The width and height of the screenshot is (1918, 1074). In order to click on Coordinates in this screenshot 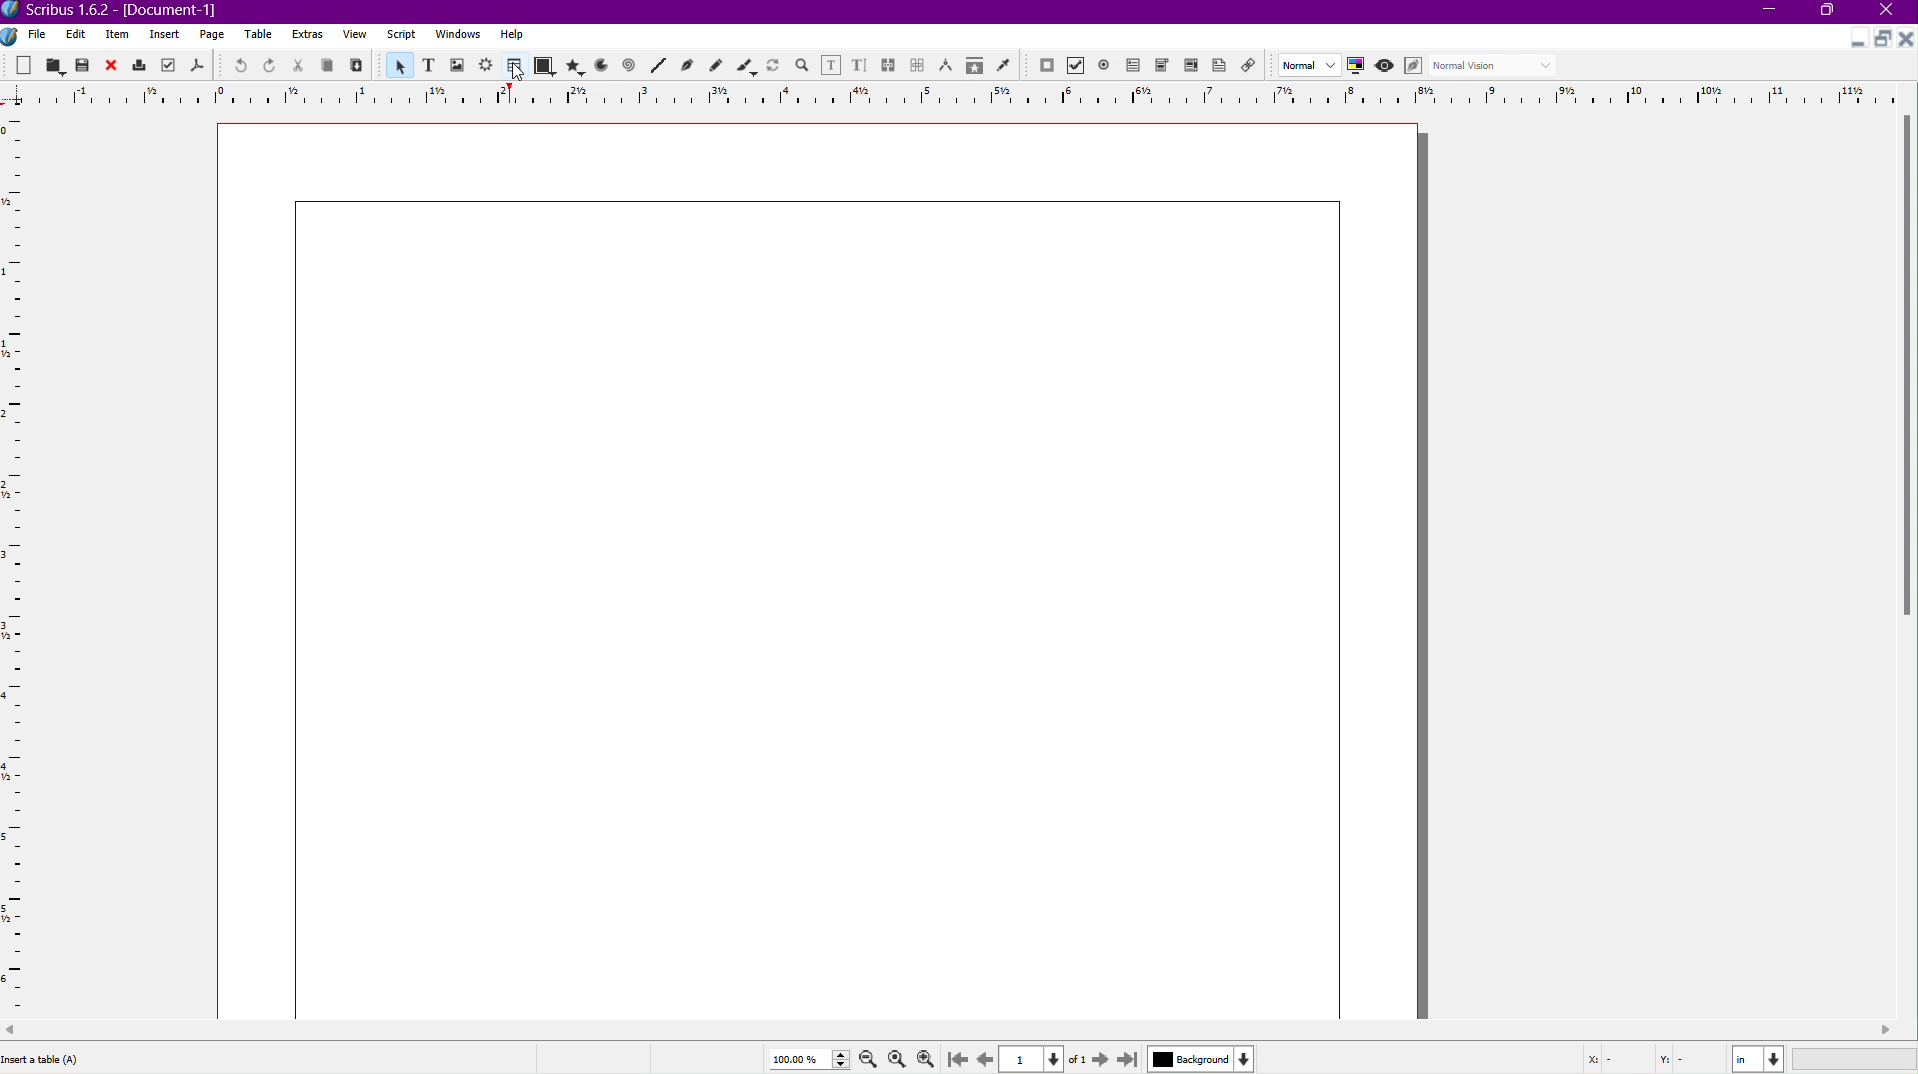, I will do `click(1745, 1057)`.